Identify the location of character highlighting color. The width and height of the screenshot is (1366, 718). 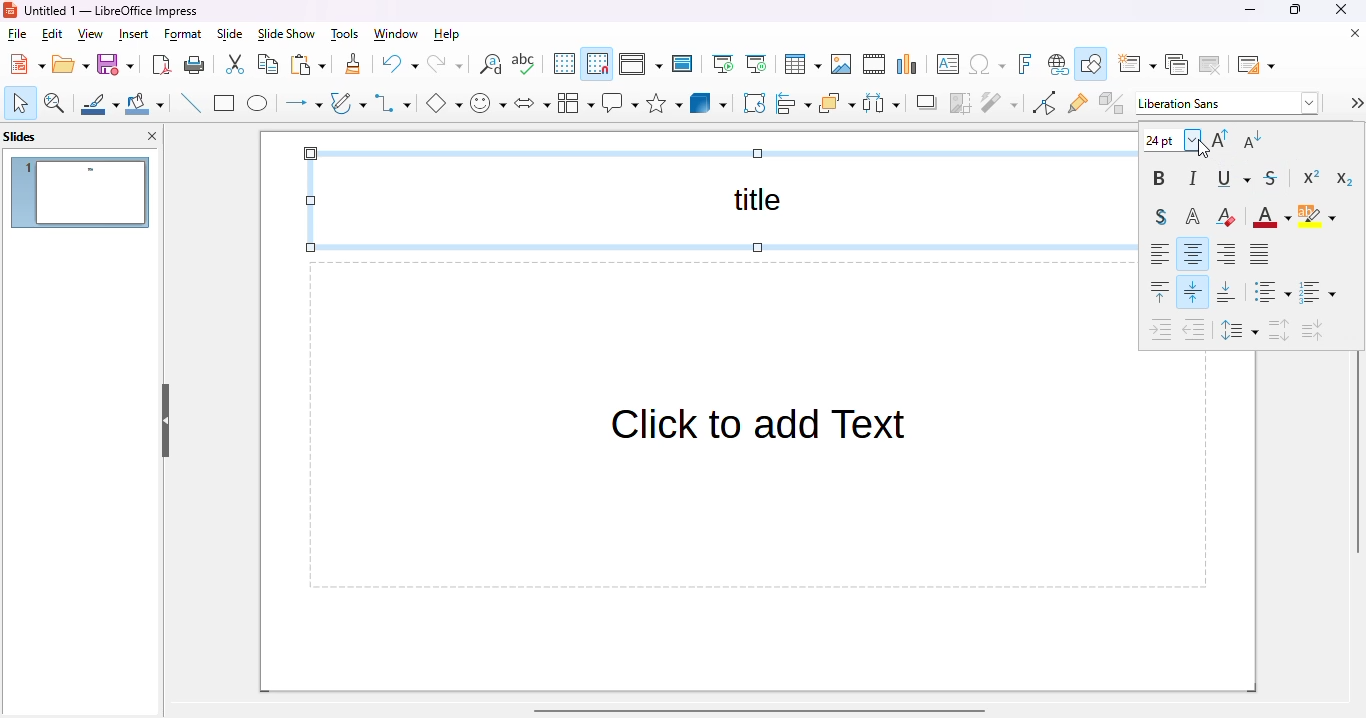
(1317, 217).